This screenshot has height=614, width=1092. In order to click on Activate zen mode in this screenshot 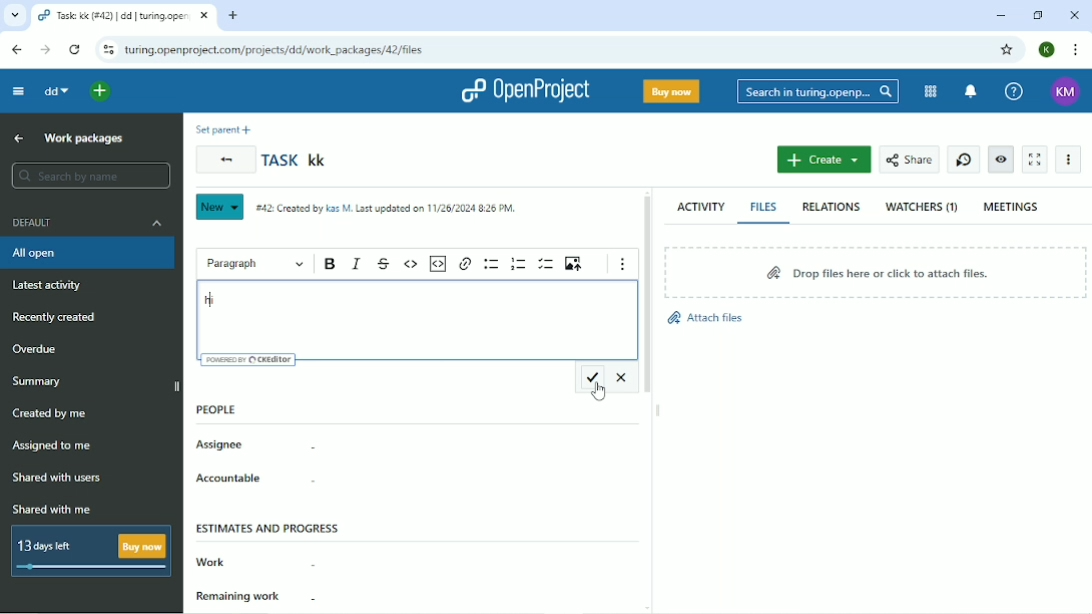, I will do `click(1036, 160)`.